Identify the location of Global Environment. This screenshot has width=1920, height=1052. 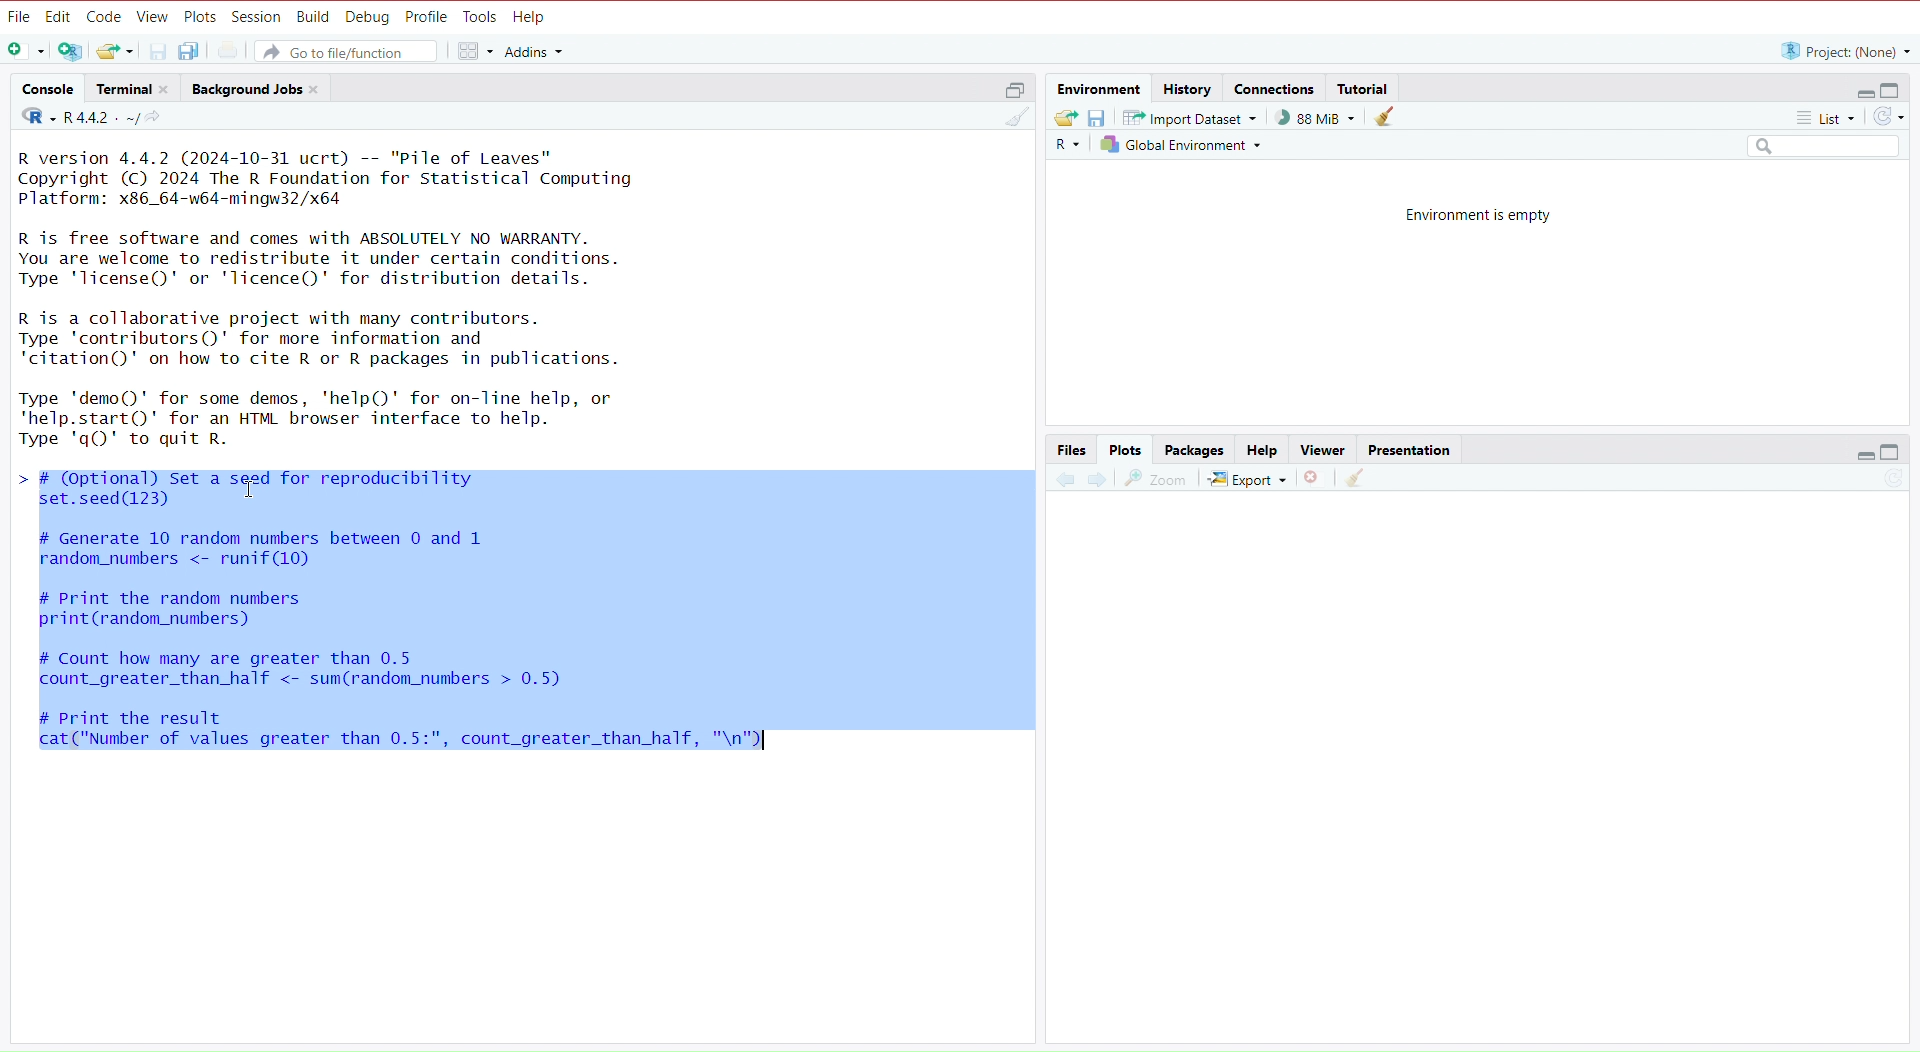
(1178, 143).